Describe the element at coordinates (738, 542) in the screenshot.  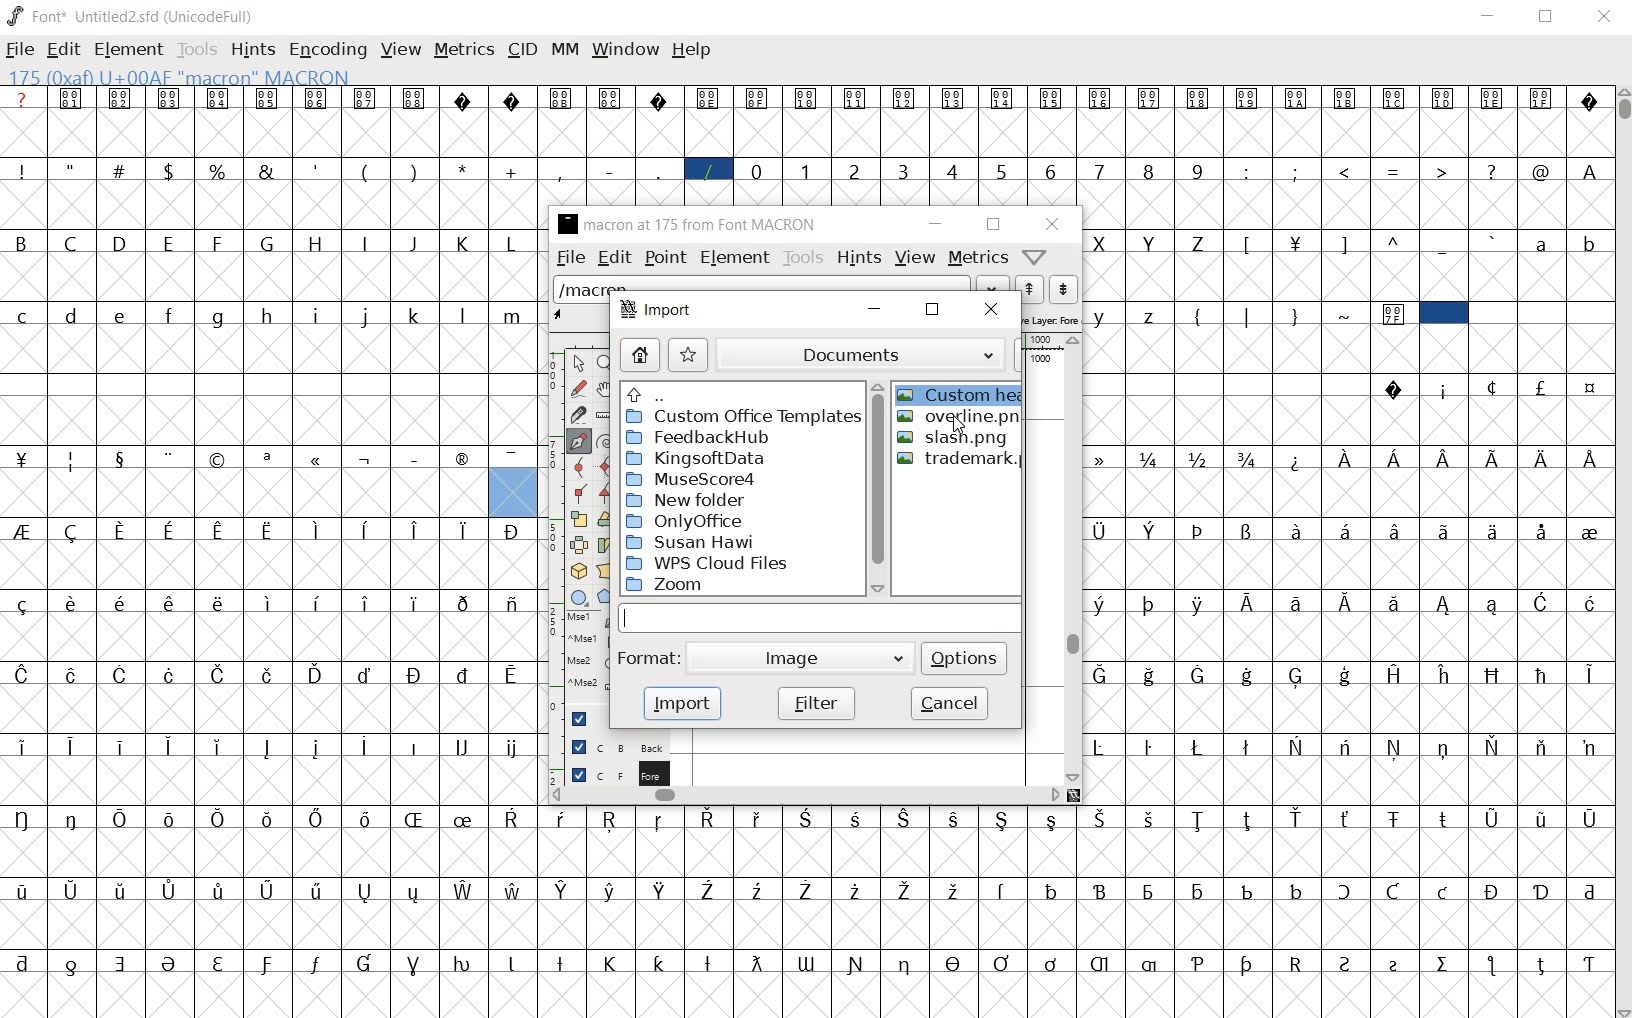
I see `Susan Haw` at that location.